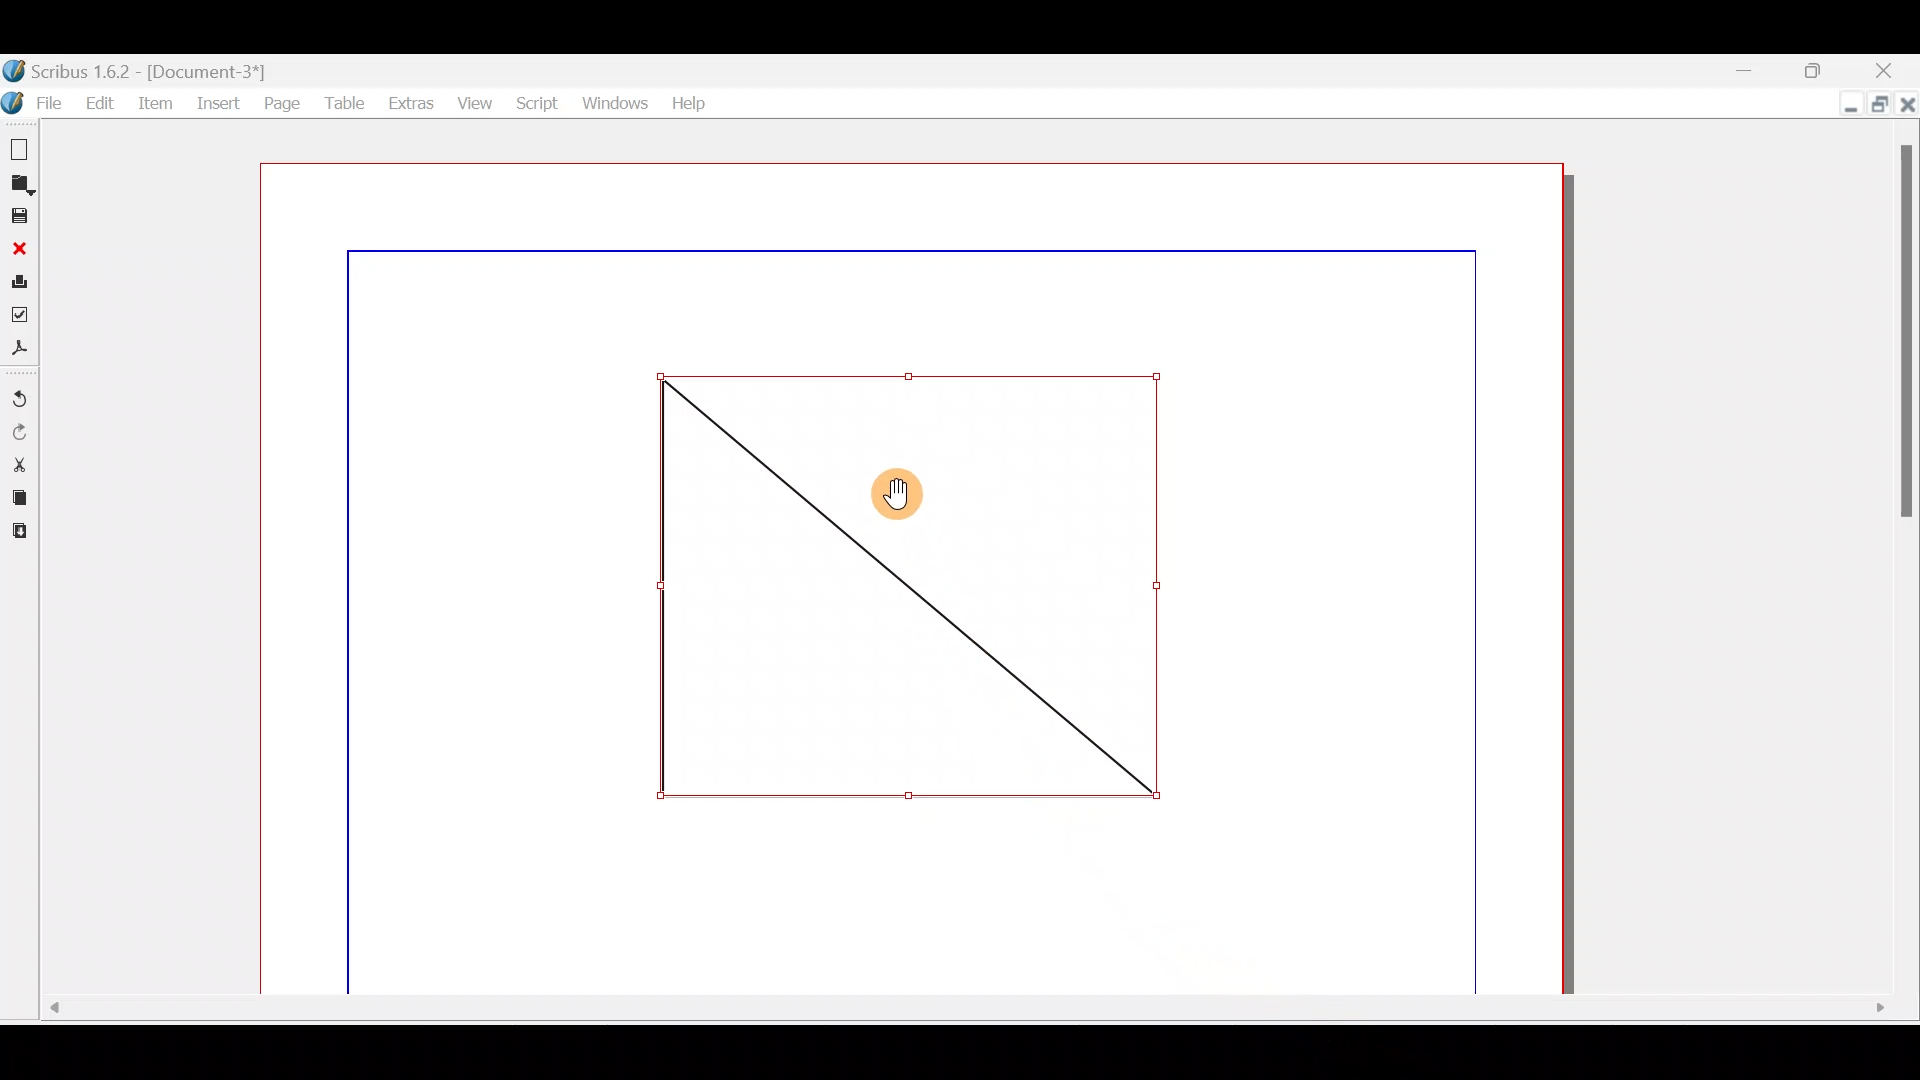  I want to click on Maximise, so click(1880, 105).